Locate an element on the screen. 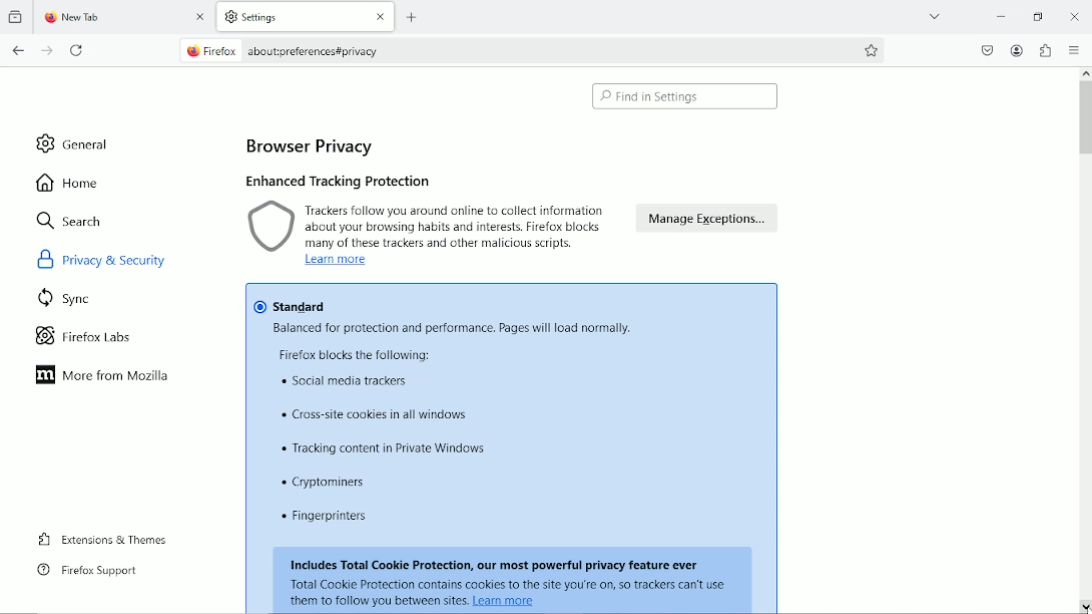 The height and width of the screenshot is (614, 1092). View recent browsing is located at coordinates (17, 18).